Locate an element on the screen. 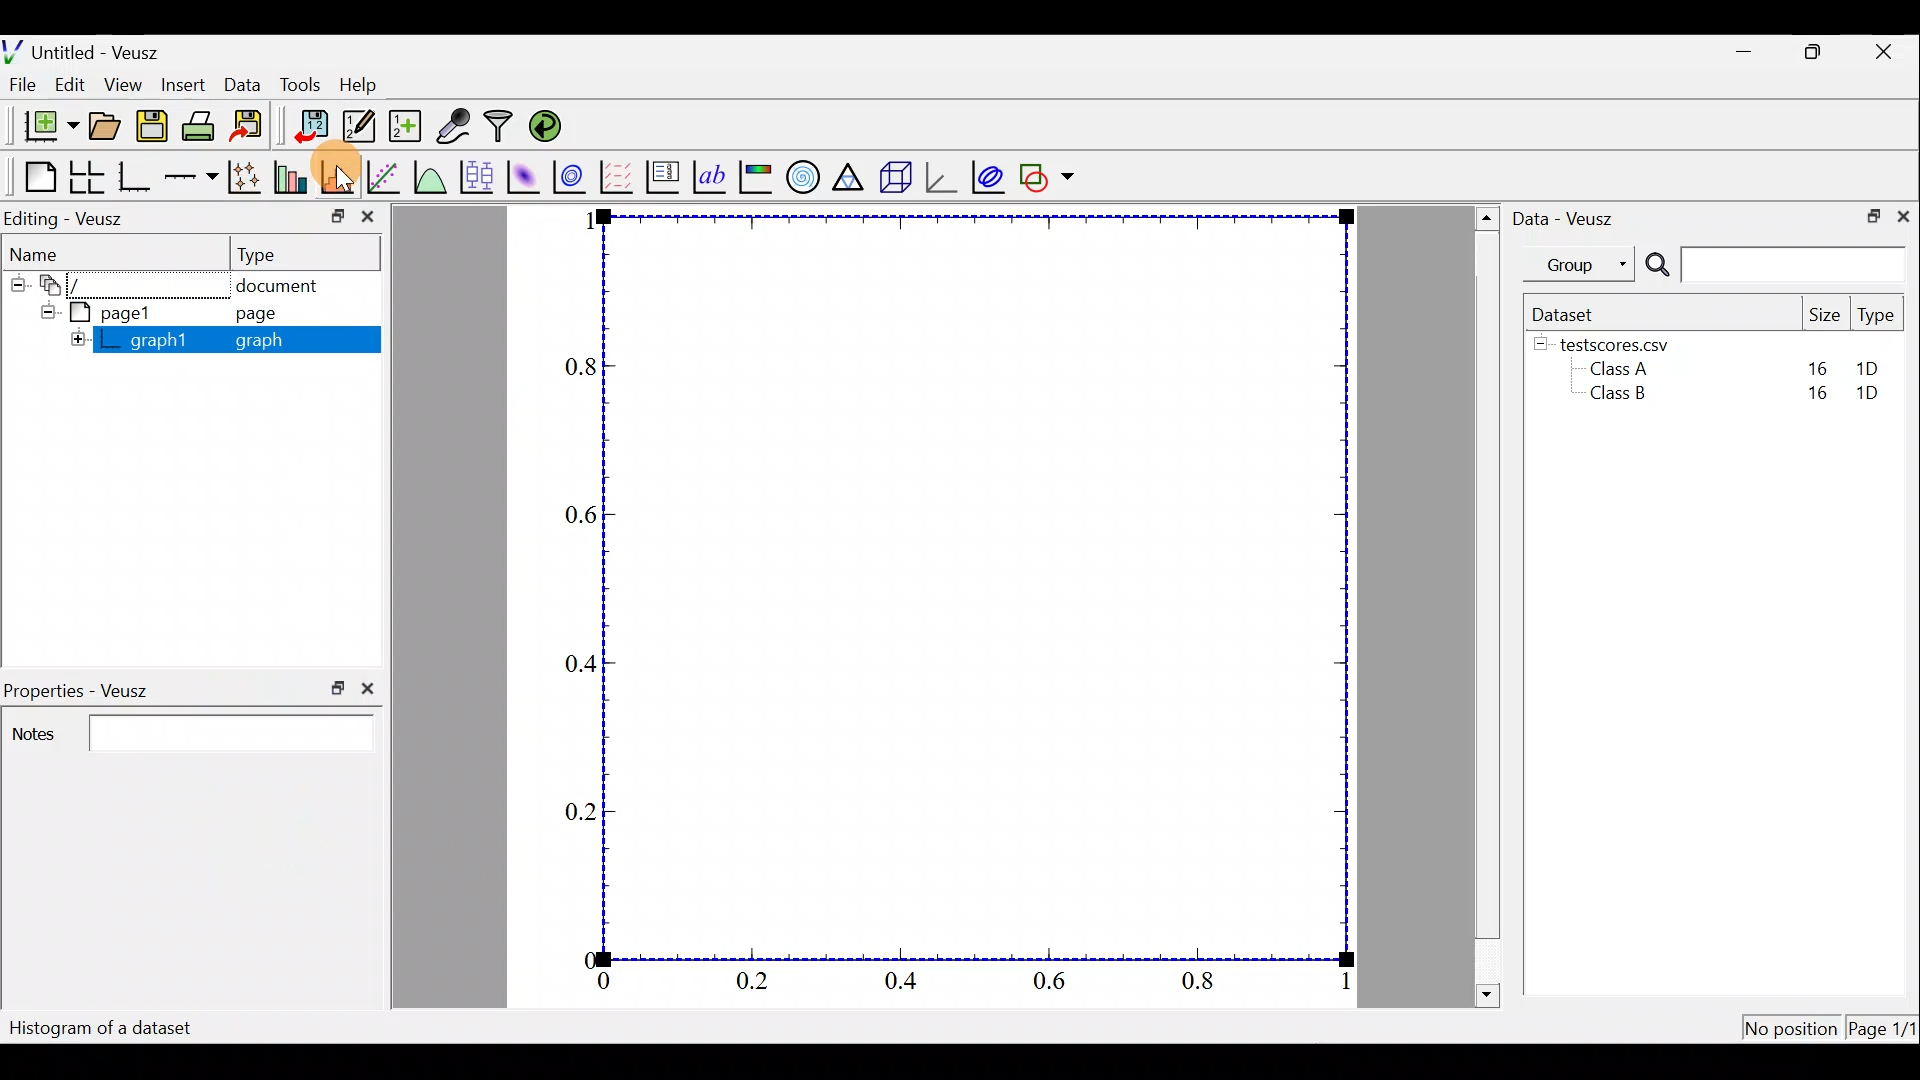 Image resolution: width=1920 pixels, height=1080 pixels. Base graph is located at coordinates (134, 174).